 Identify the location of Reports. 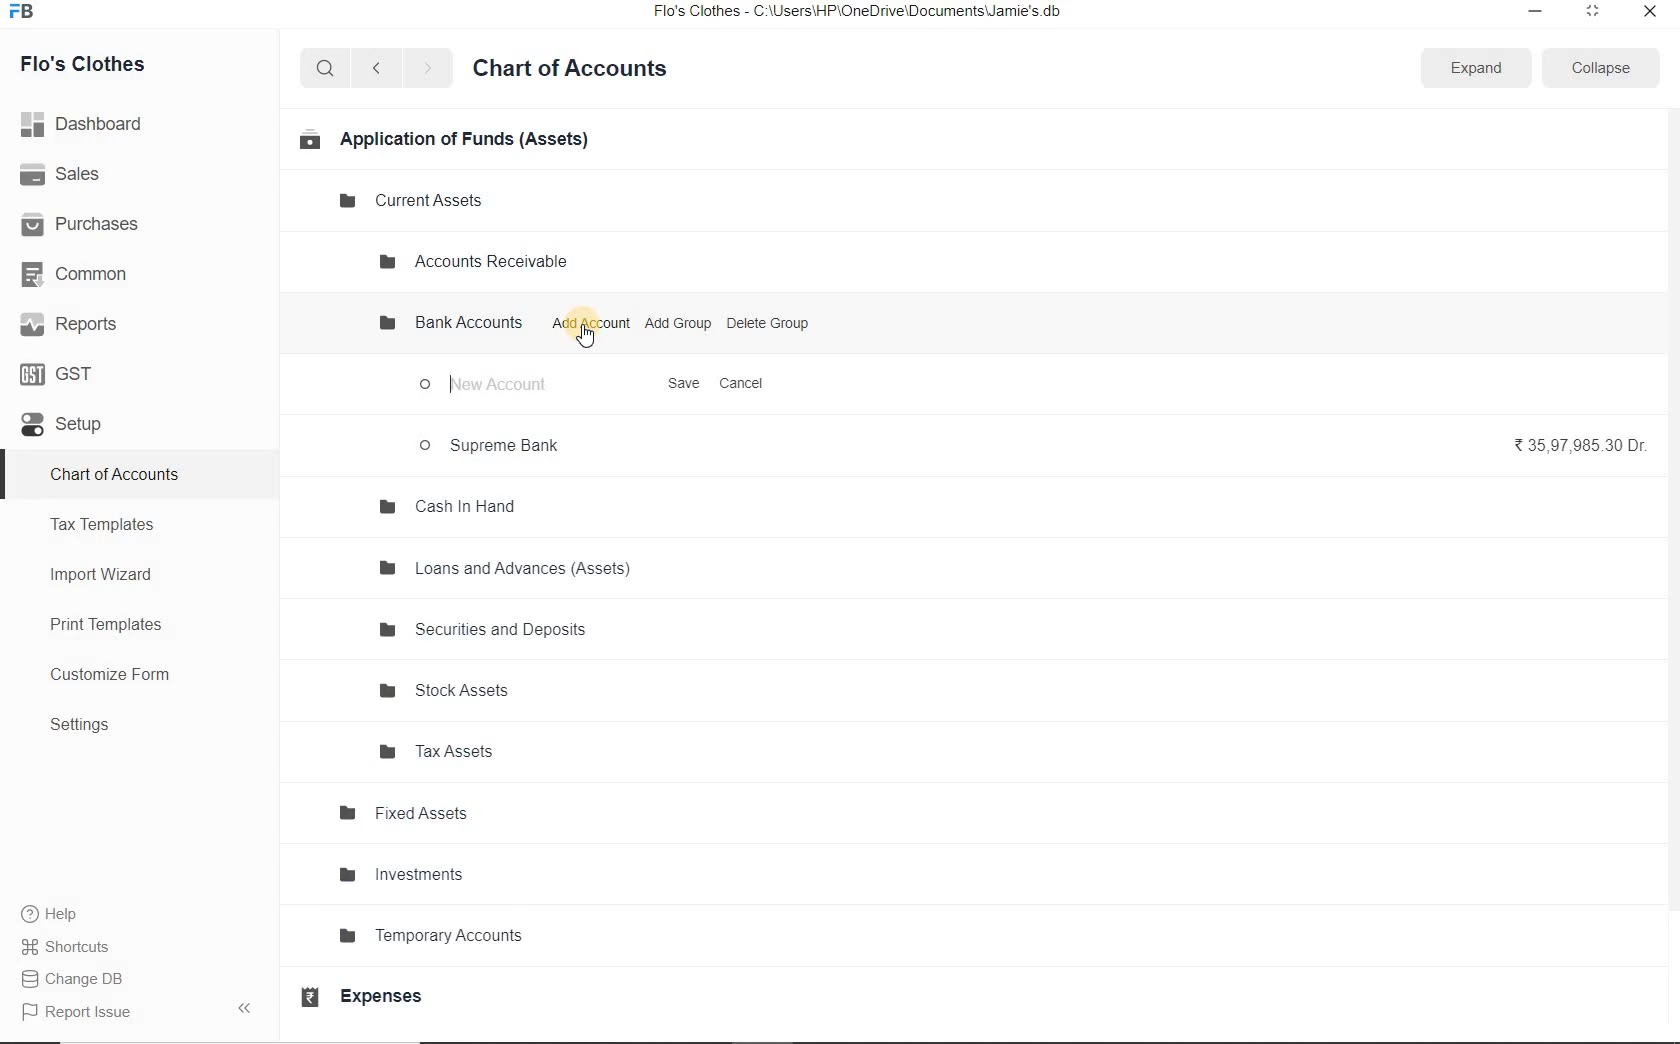
(70, 325).